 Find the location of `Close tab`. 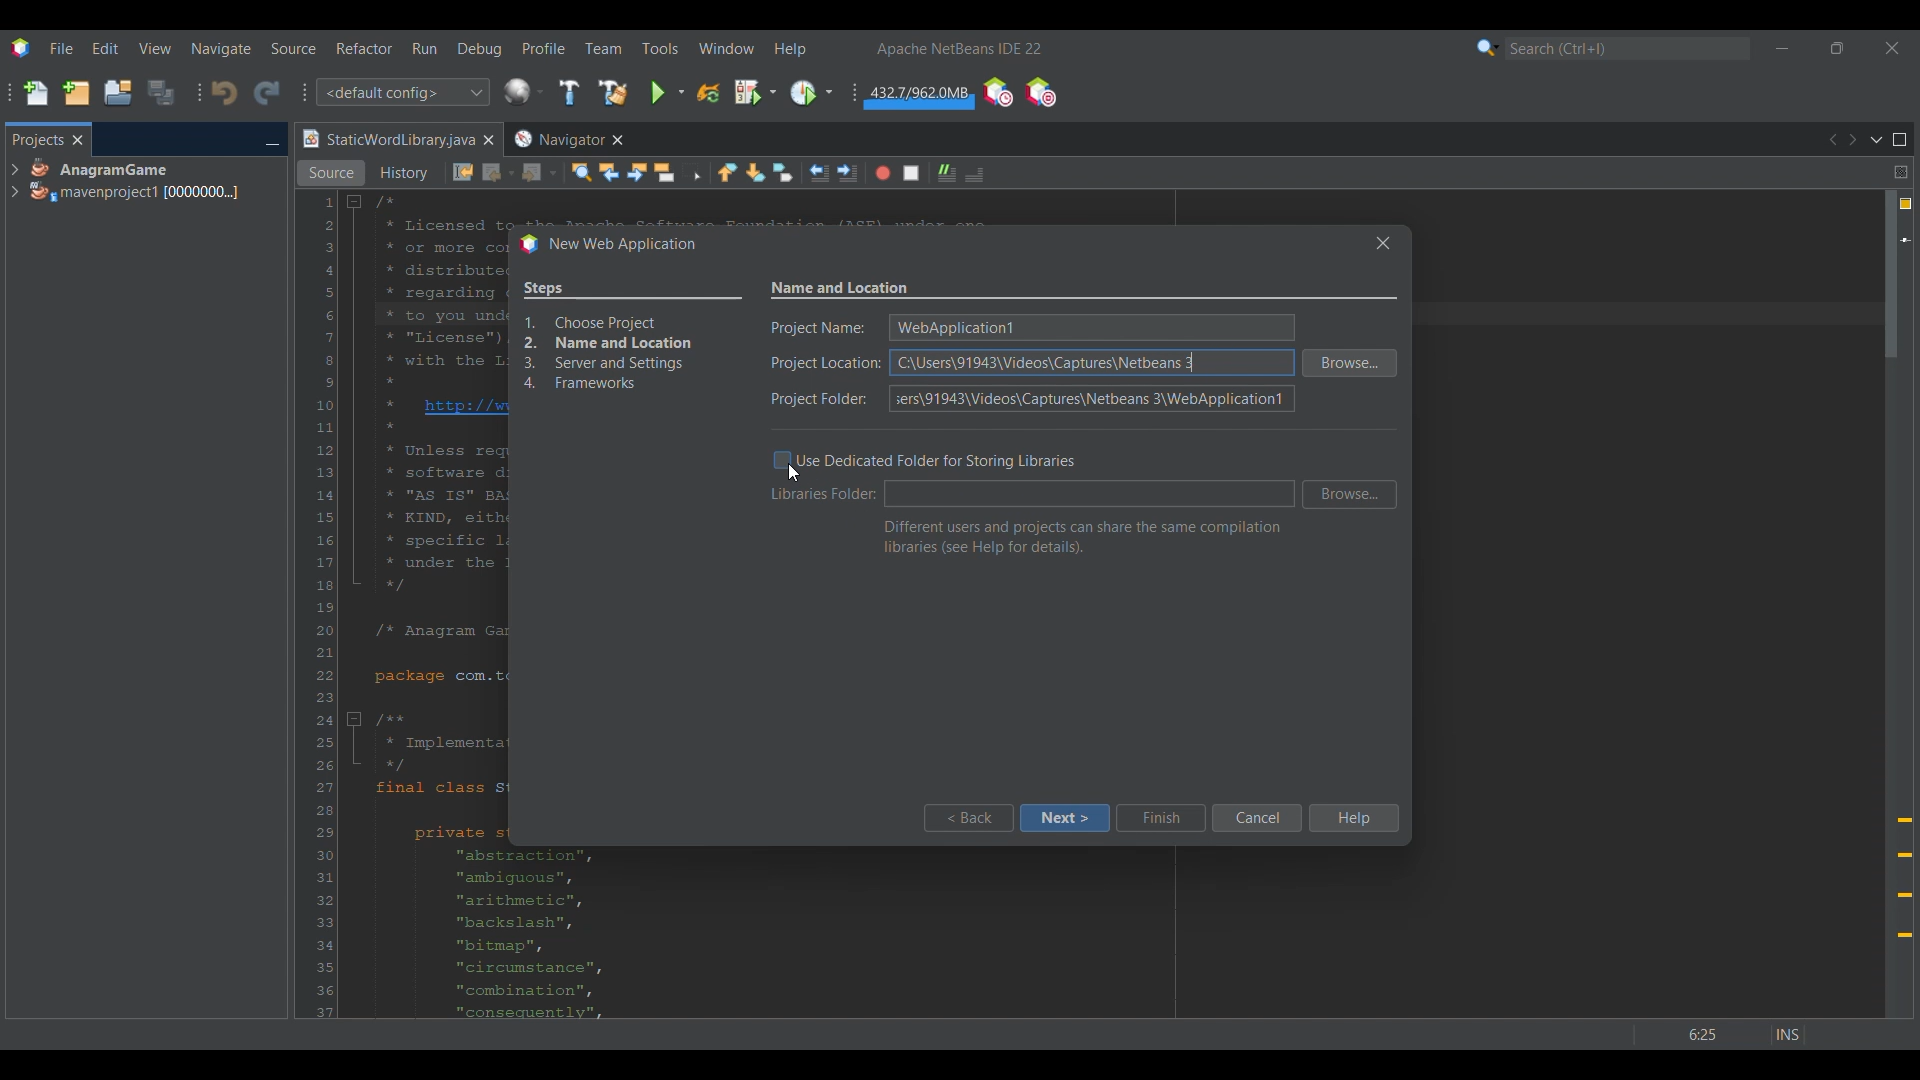

Close tab is located at coordinates (78, 140).